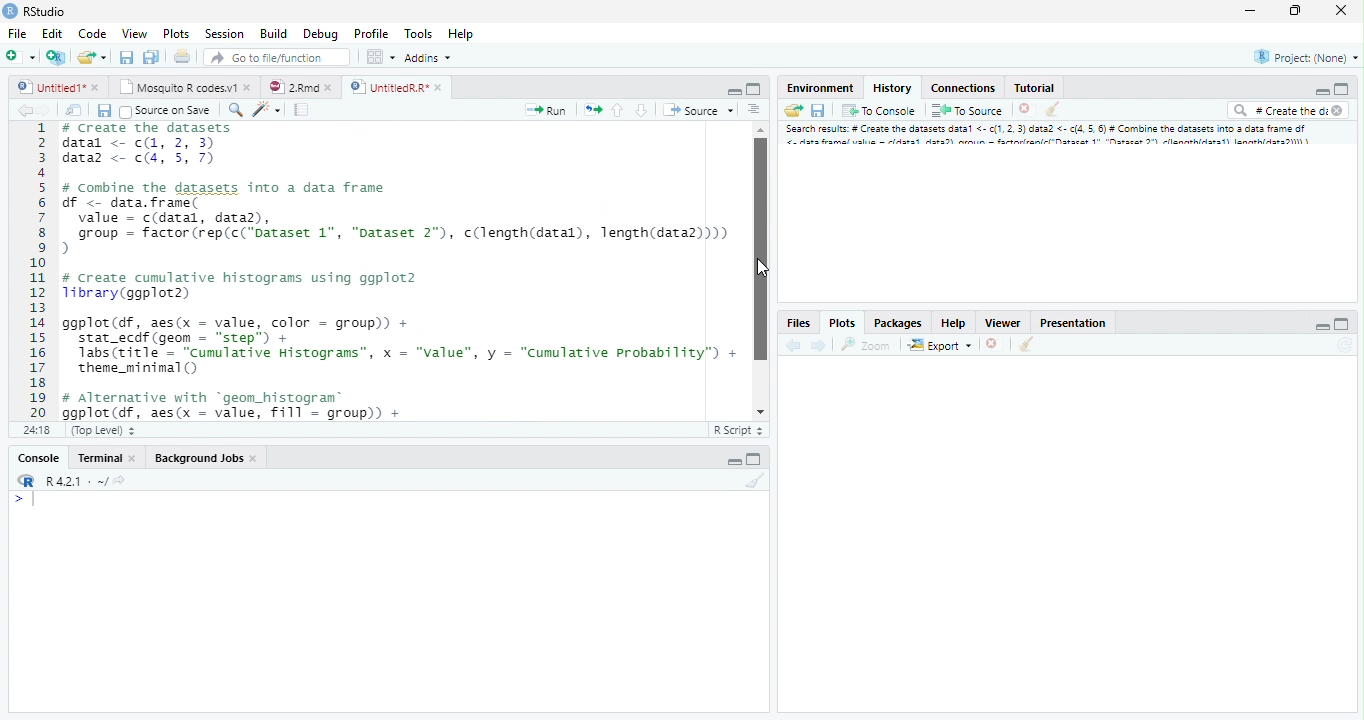 This screenshot has height=720, width=1364. I want to click on Connections, so click(964, 88).